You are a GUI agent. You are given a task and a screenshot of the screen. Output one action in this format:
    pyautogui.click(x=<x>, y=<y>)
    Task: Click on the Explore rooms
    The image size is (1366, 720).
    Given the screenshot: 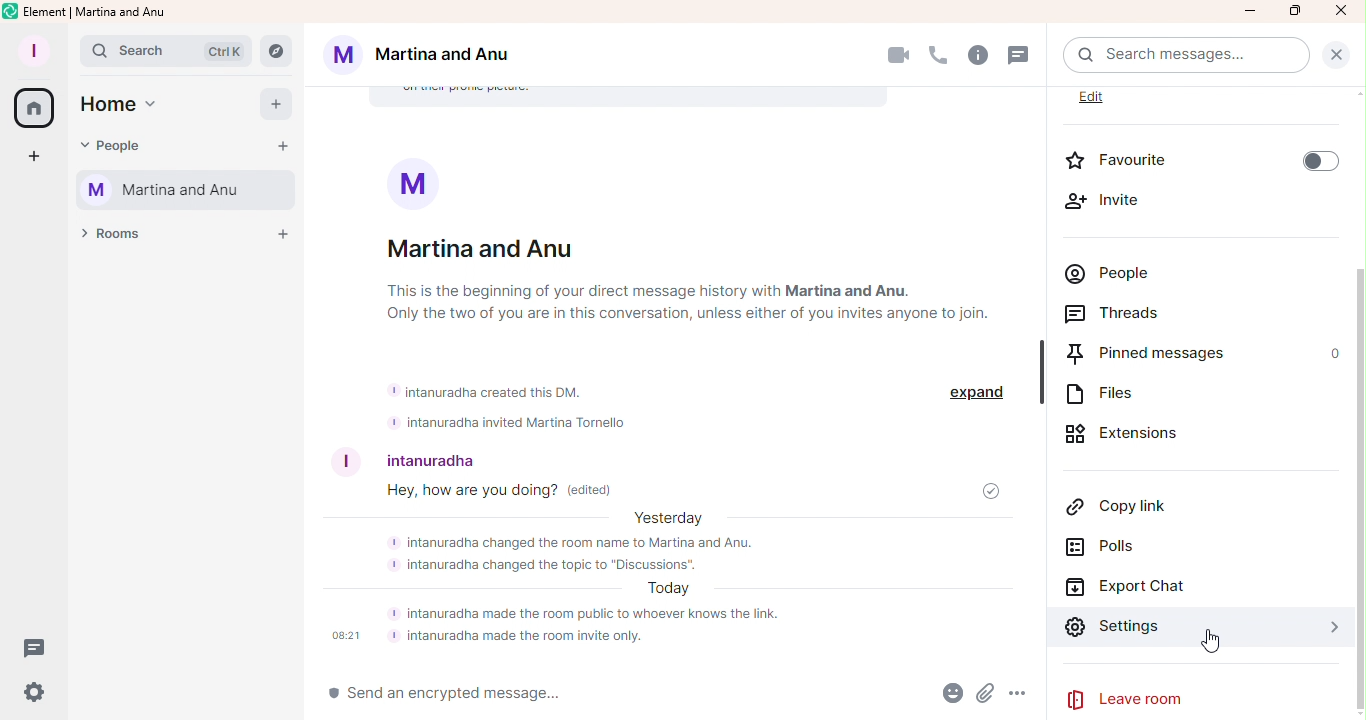 What is the action you would take?
    pyautogui.click(x=277, y=50)
    